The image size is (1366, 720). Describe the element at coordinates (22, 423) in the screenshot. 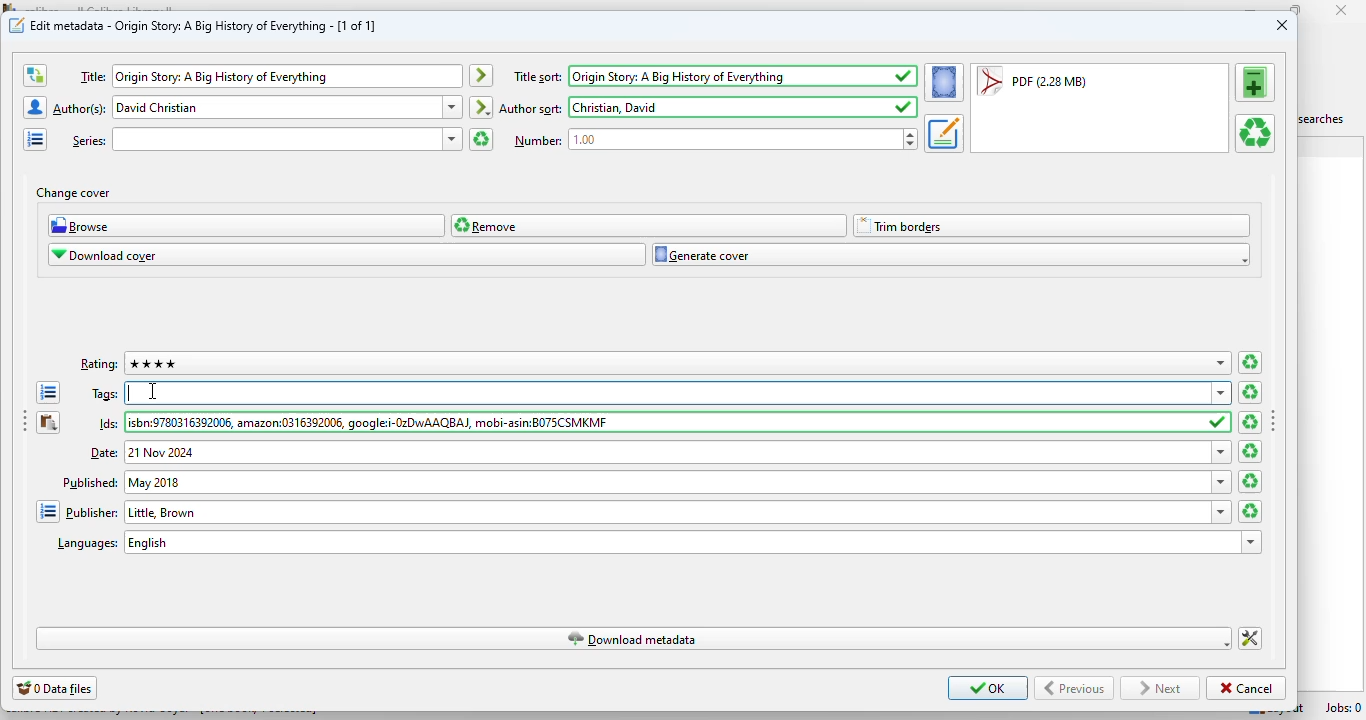

I see `toggle sidebar` at that location.